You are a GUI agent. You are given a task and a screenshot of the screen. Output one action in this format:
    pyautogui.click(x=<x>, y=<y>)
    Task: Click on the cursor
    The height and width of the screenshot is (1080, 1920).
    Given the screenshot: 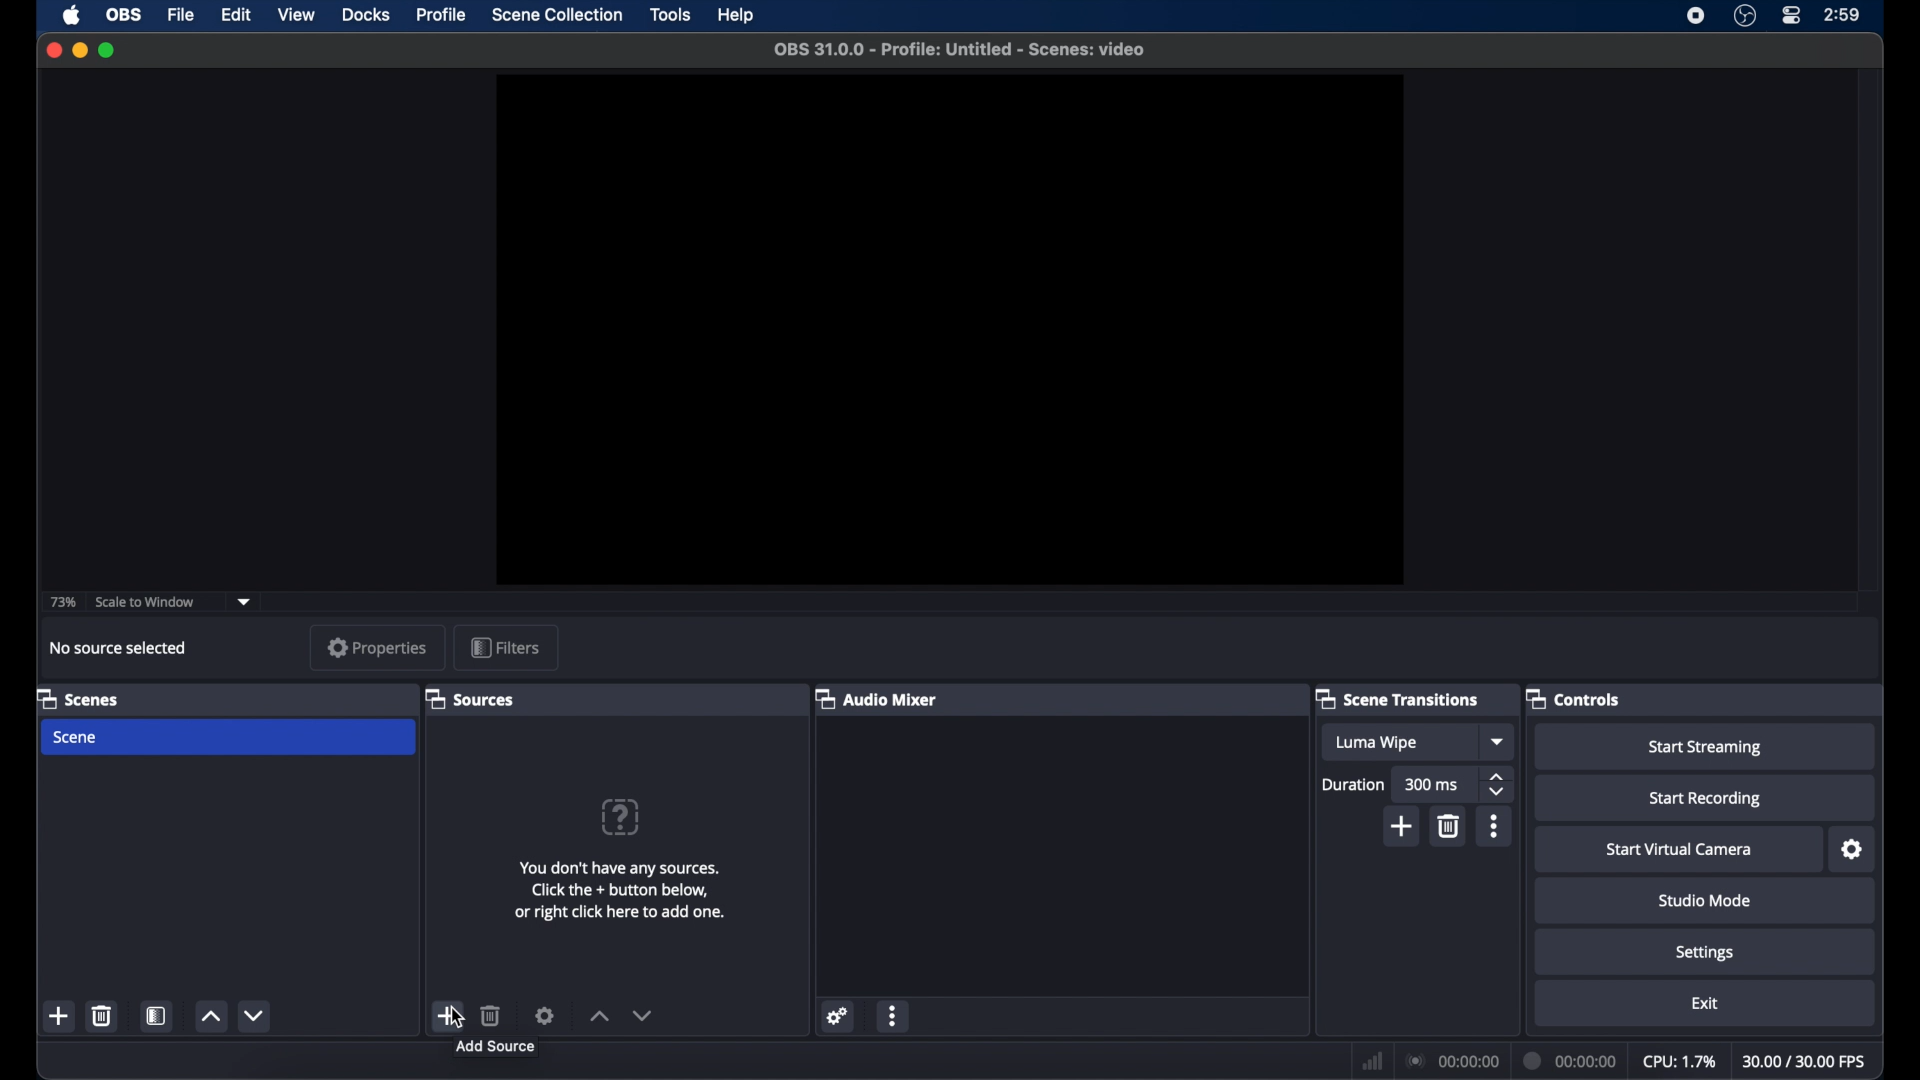 What is the action you would take?
    pyautogui.click(x=457, y=1018)
    